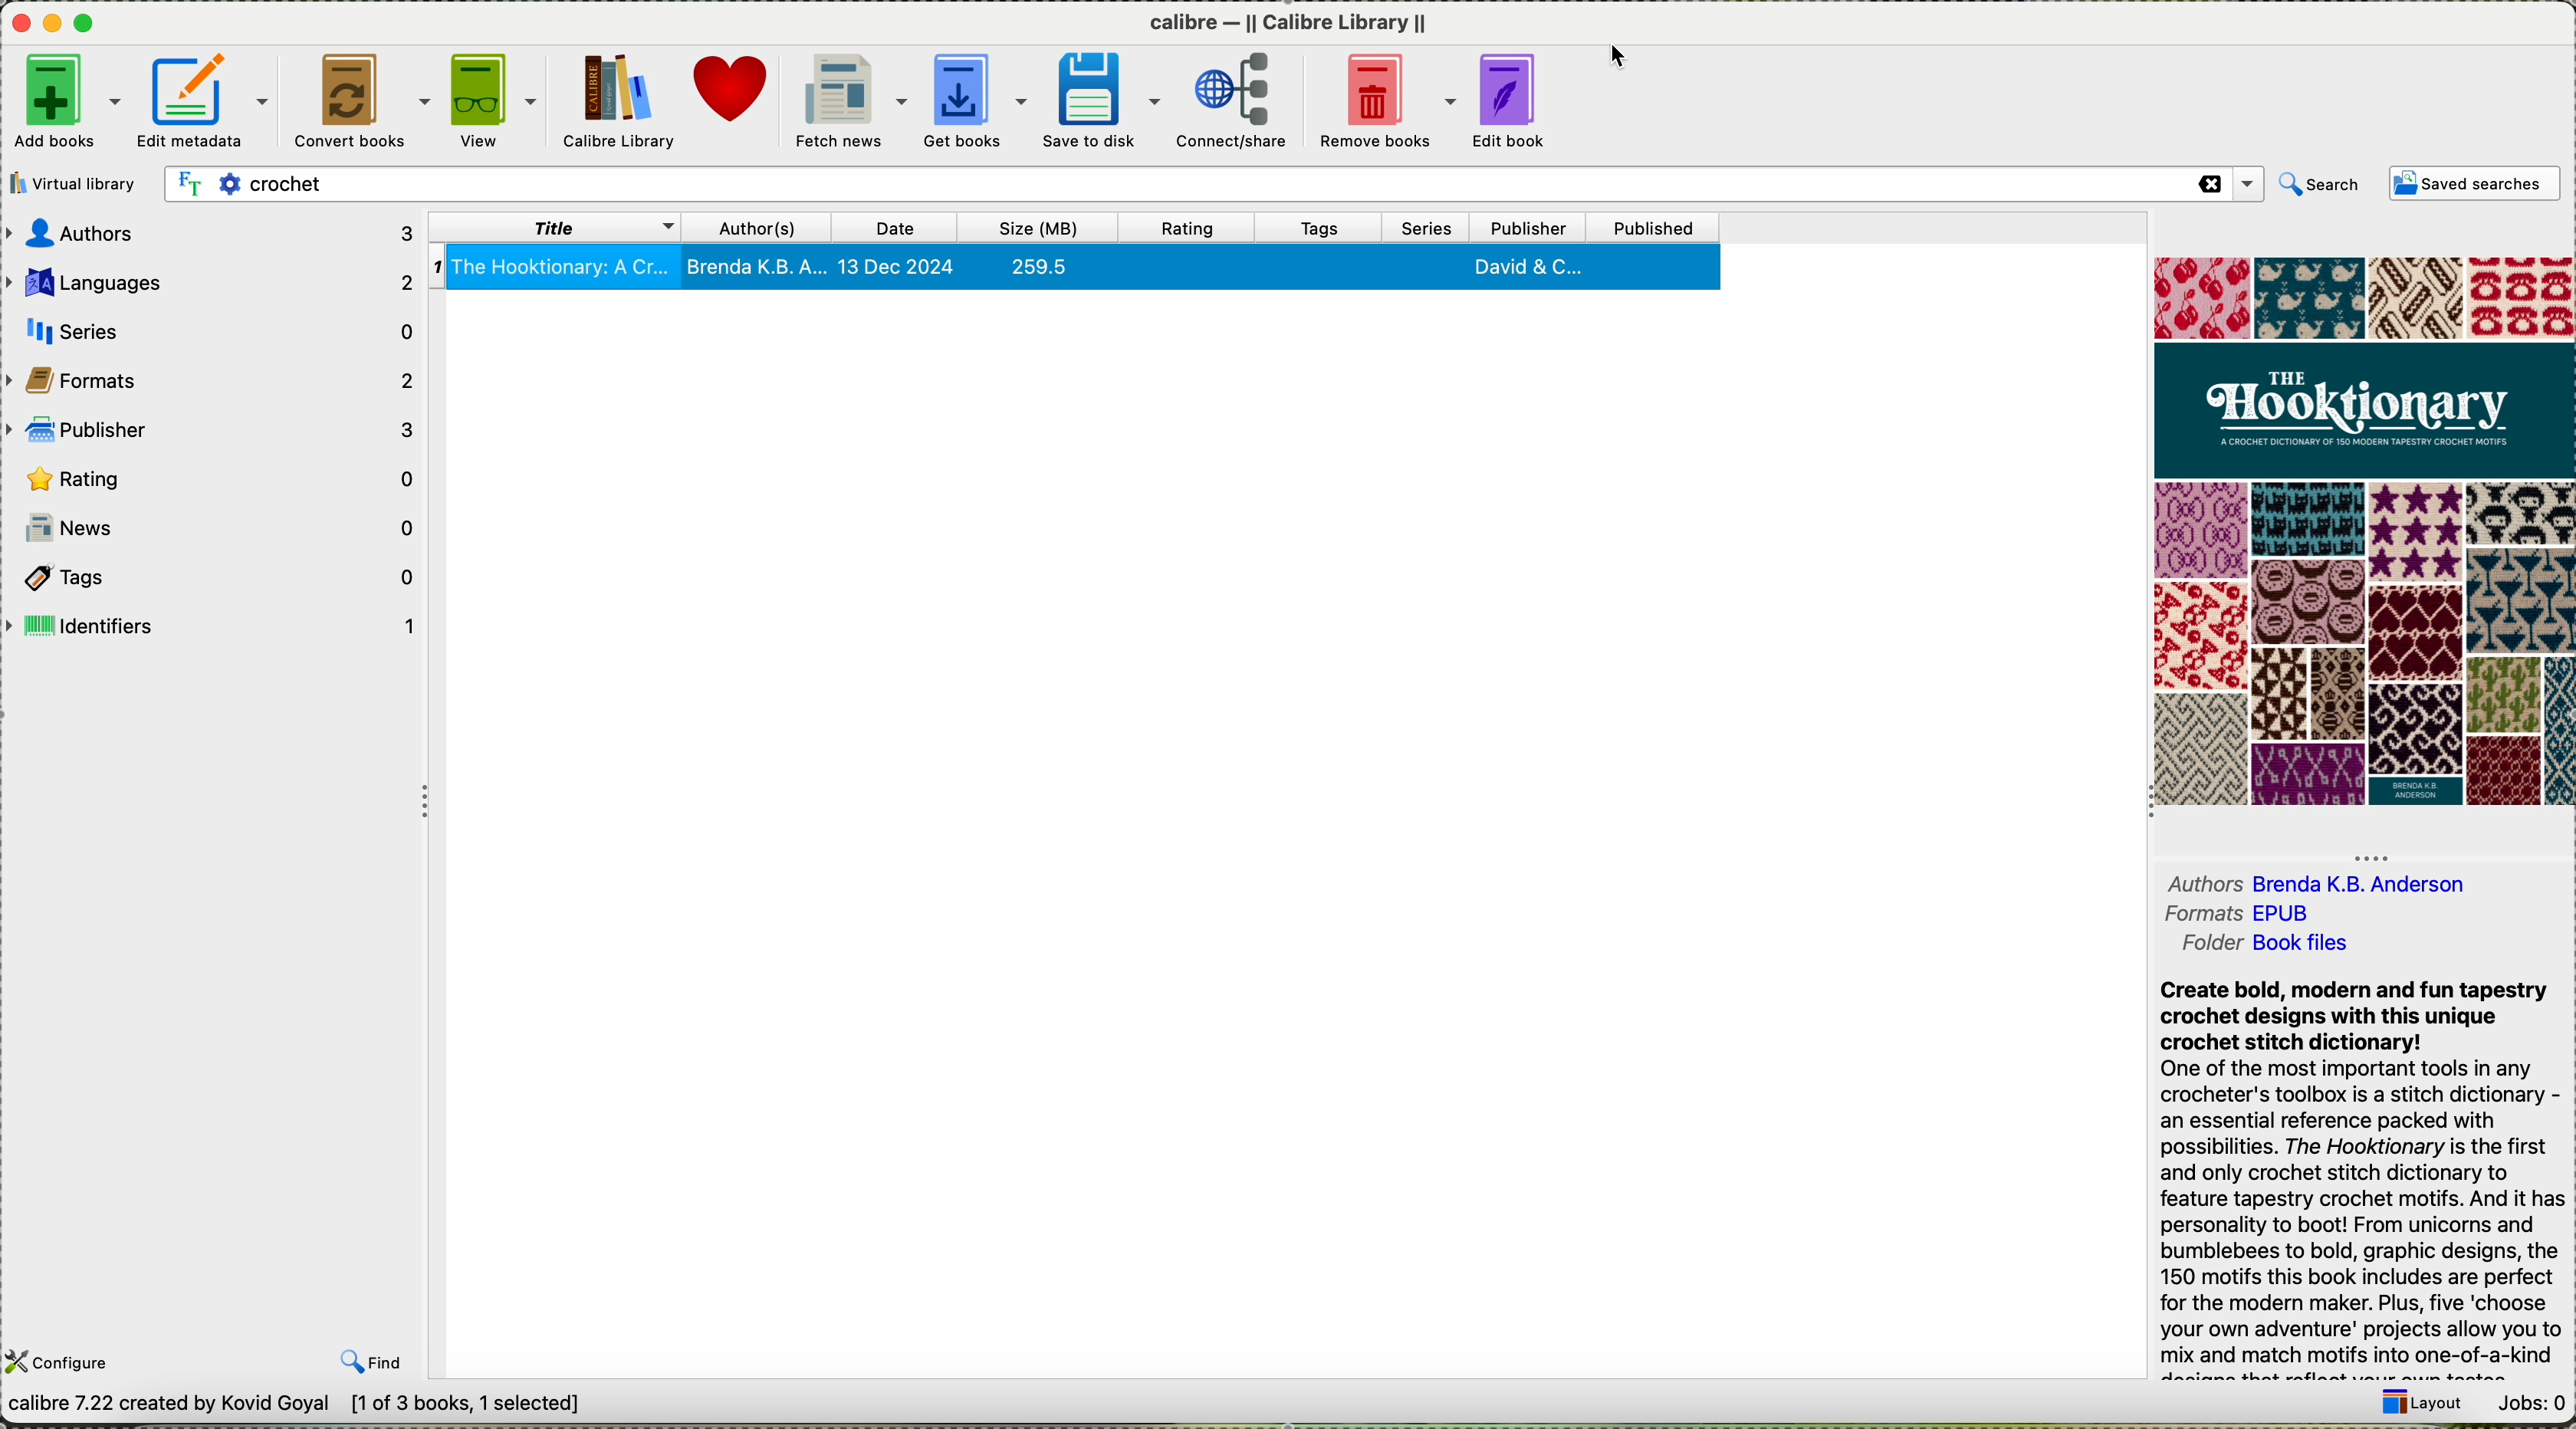 Image resolution: width=2576 pixels, height=1429 pixels. Describe the element at coordinates (85, 24) in the screenshot. I see `maximize` at that location.